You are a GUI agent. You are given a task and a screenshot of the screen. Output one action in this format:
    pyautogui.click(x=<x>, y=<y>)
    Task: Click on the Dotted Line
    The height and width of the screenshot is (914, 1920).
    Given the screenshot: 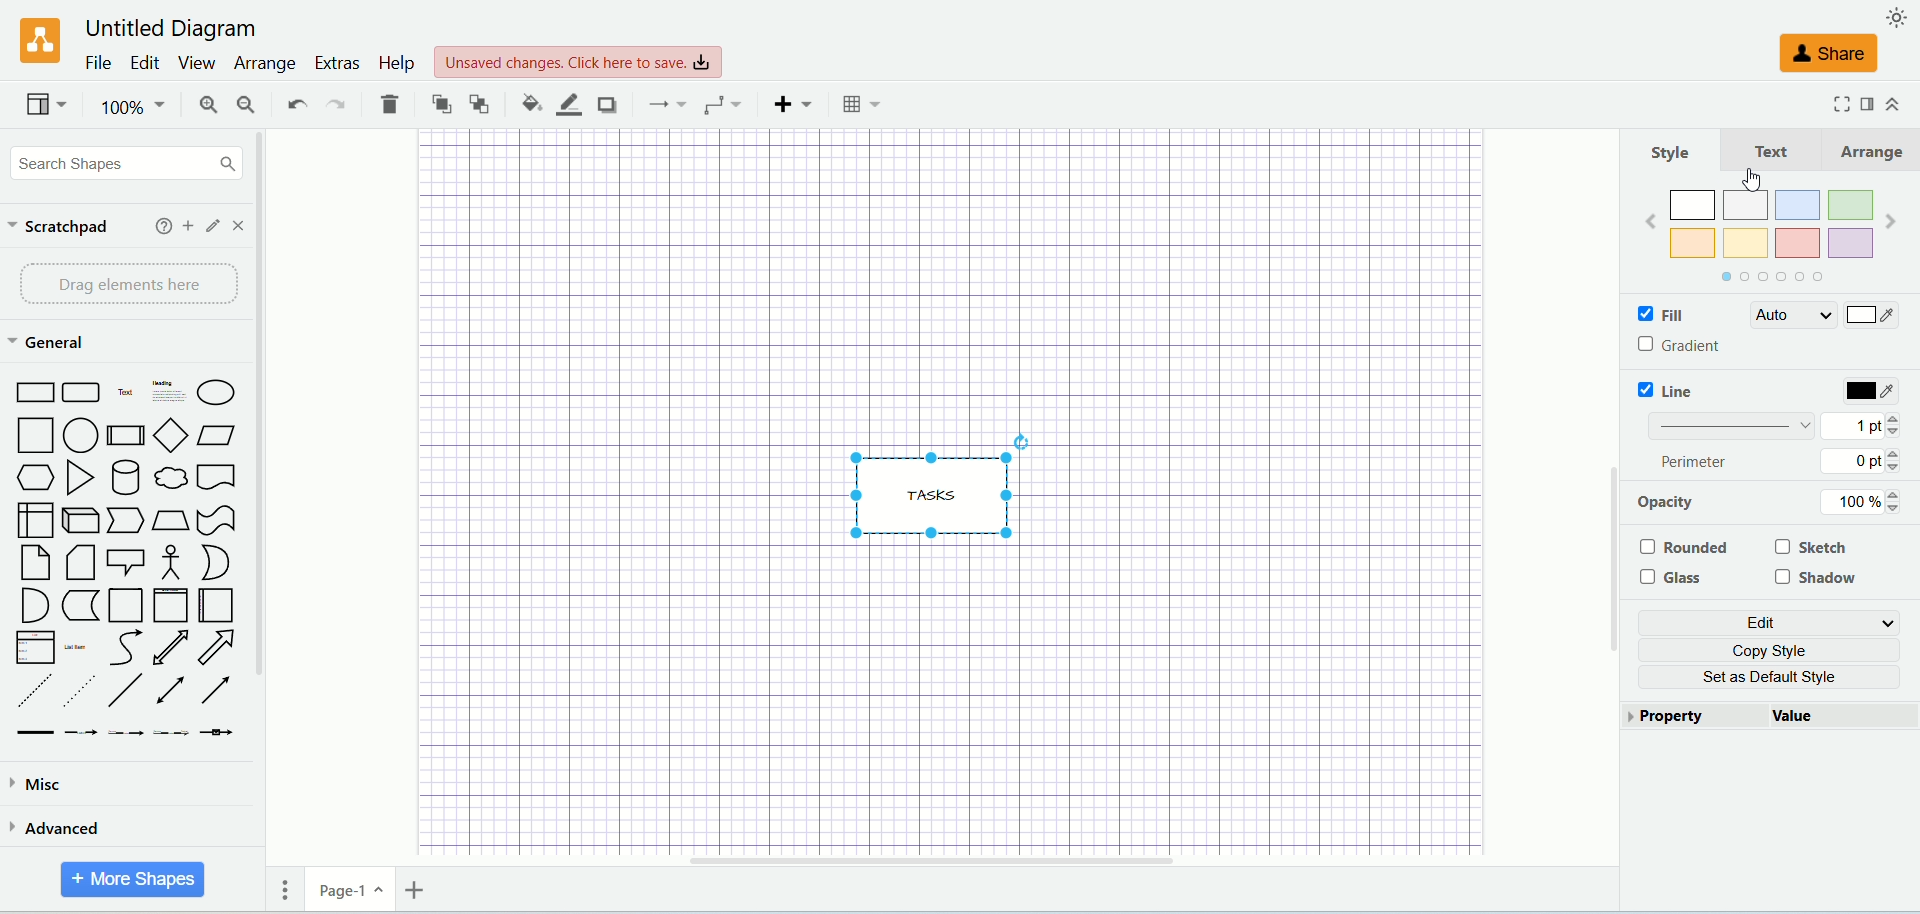 What is the action you would take?
    pyautogui.click(x=78, y=691)
    